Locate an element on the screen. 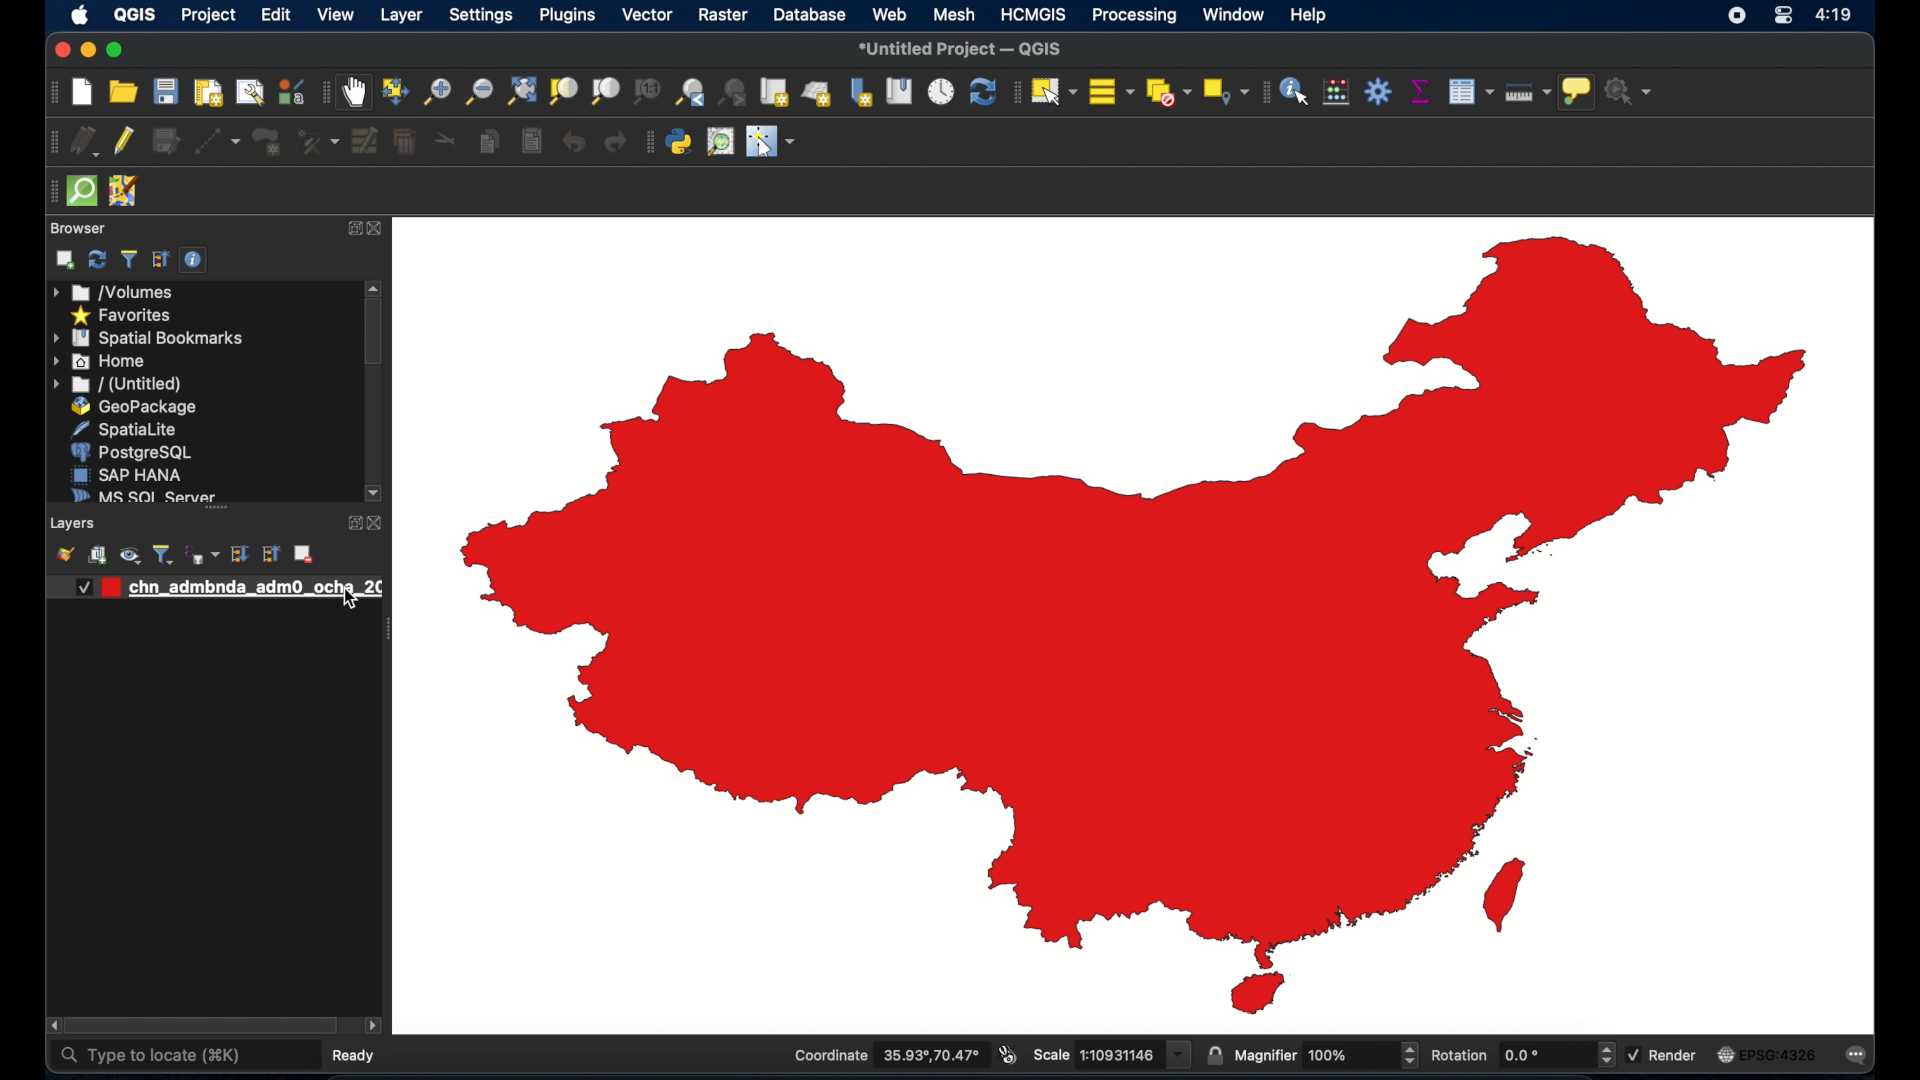 Image resolution: width=1920 pixels, height=1080 pixels. EPSG:4326 is located at coordinates (1767, 1053).